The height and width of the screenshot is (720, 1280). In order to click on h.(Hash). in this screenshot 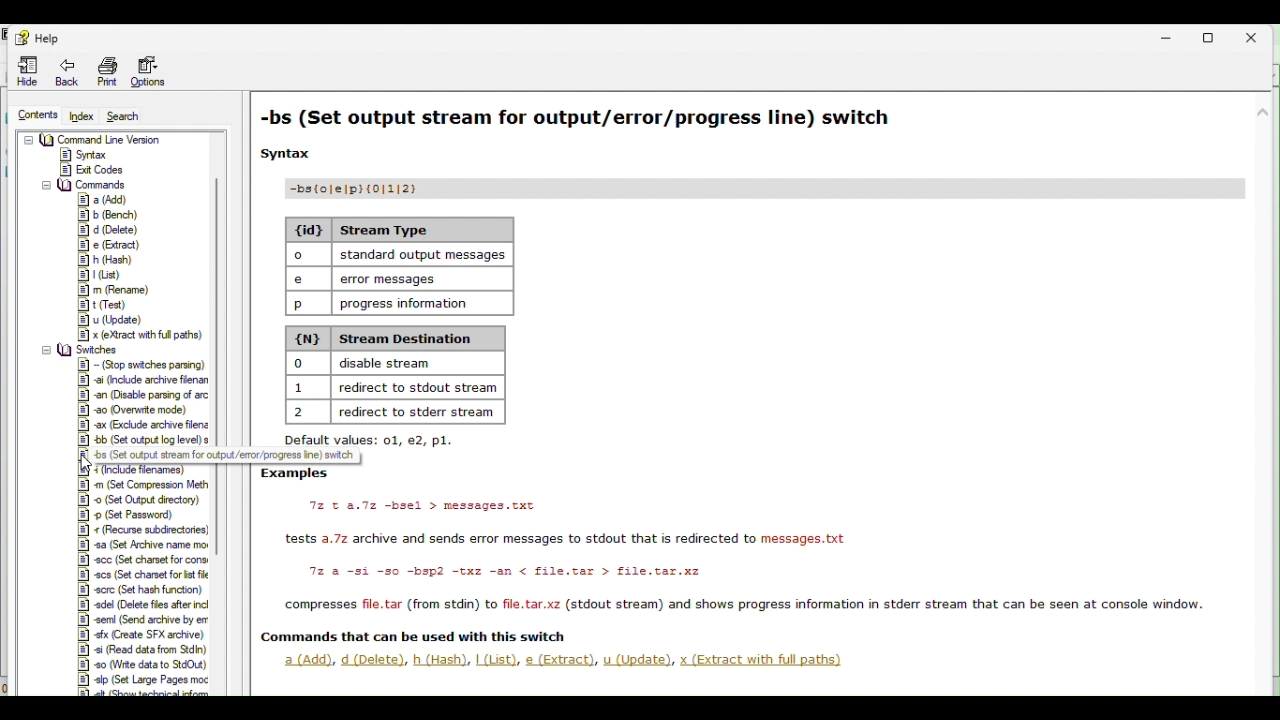, I will do `click(442, 659)`.